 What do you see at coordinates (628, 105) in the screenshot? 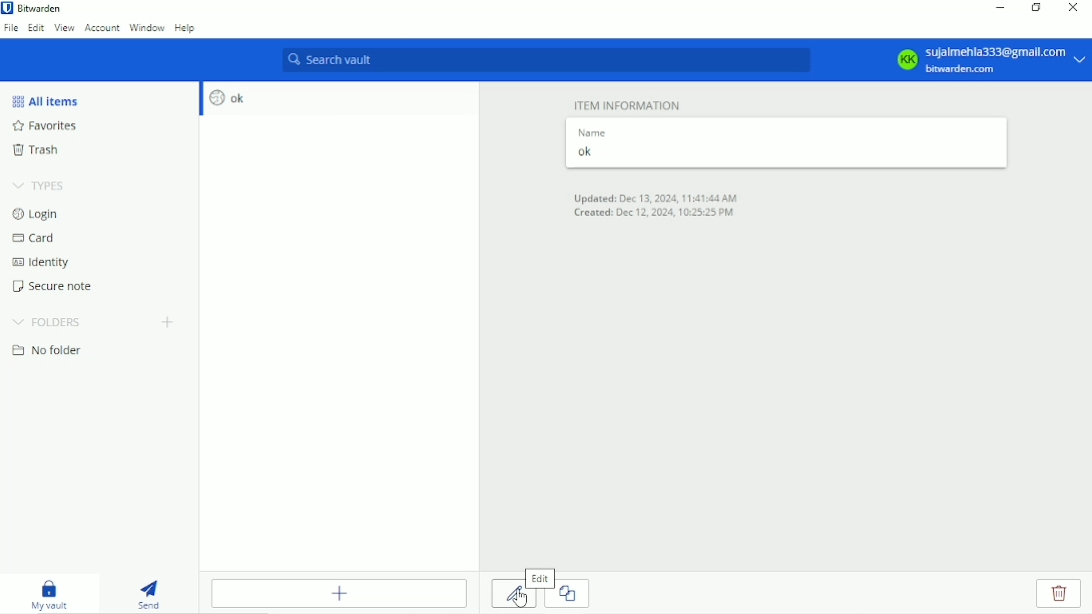
I see `Item information` at bounding box center [628, 105].